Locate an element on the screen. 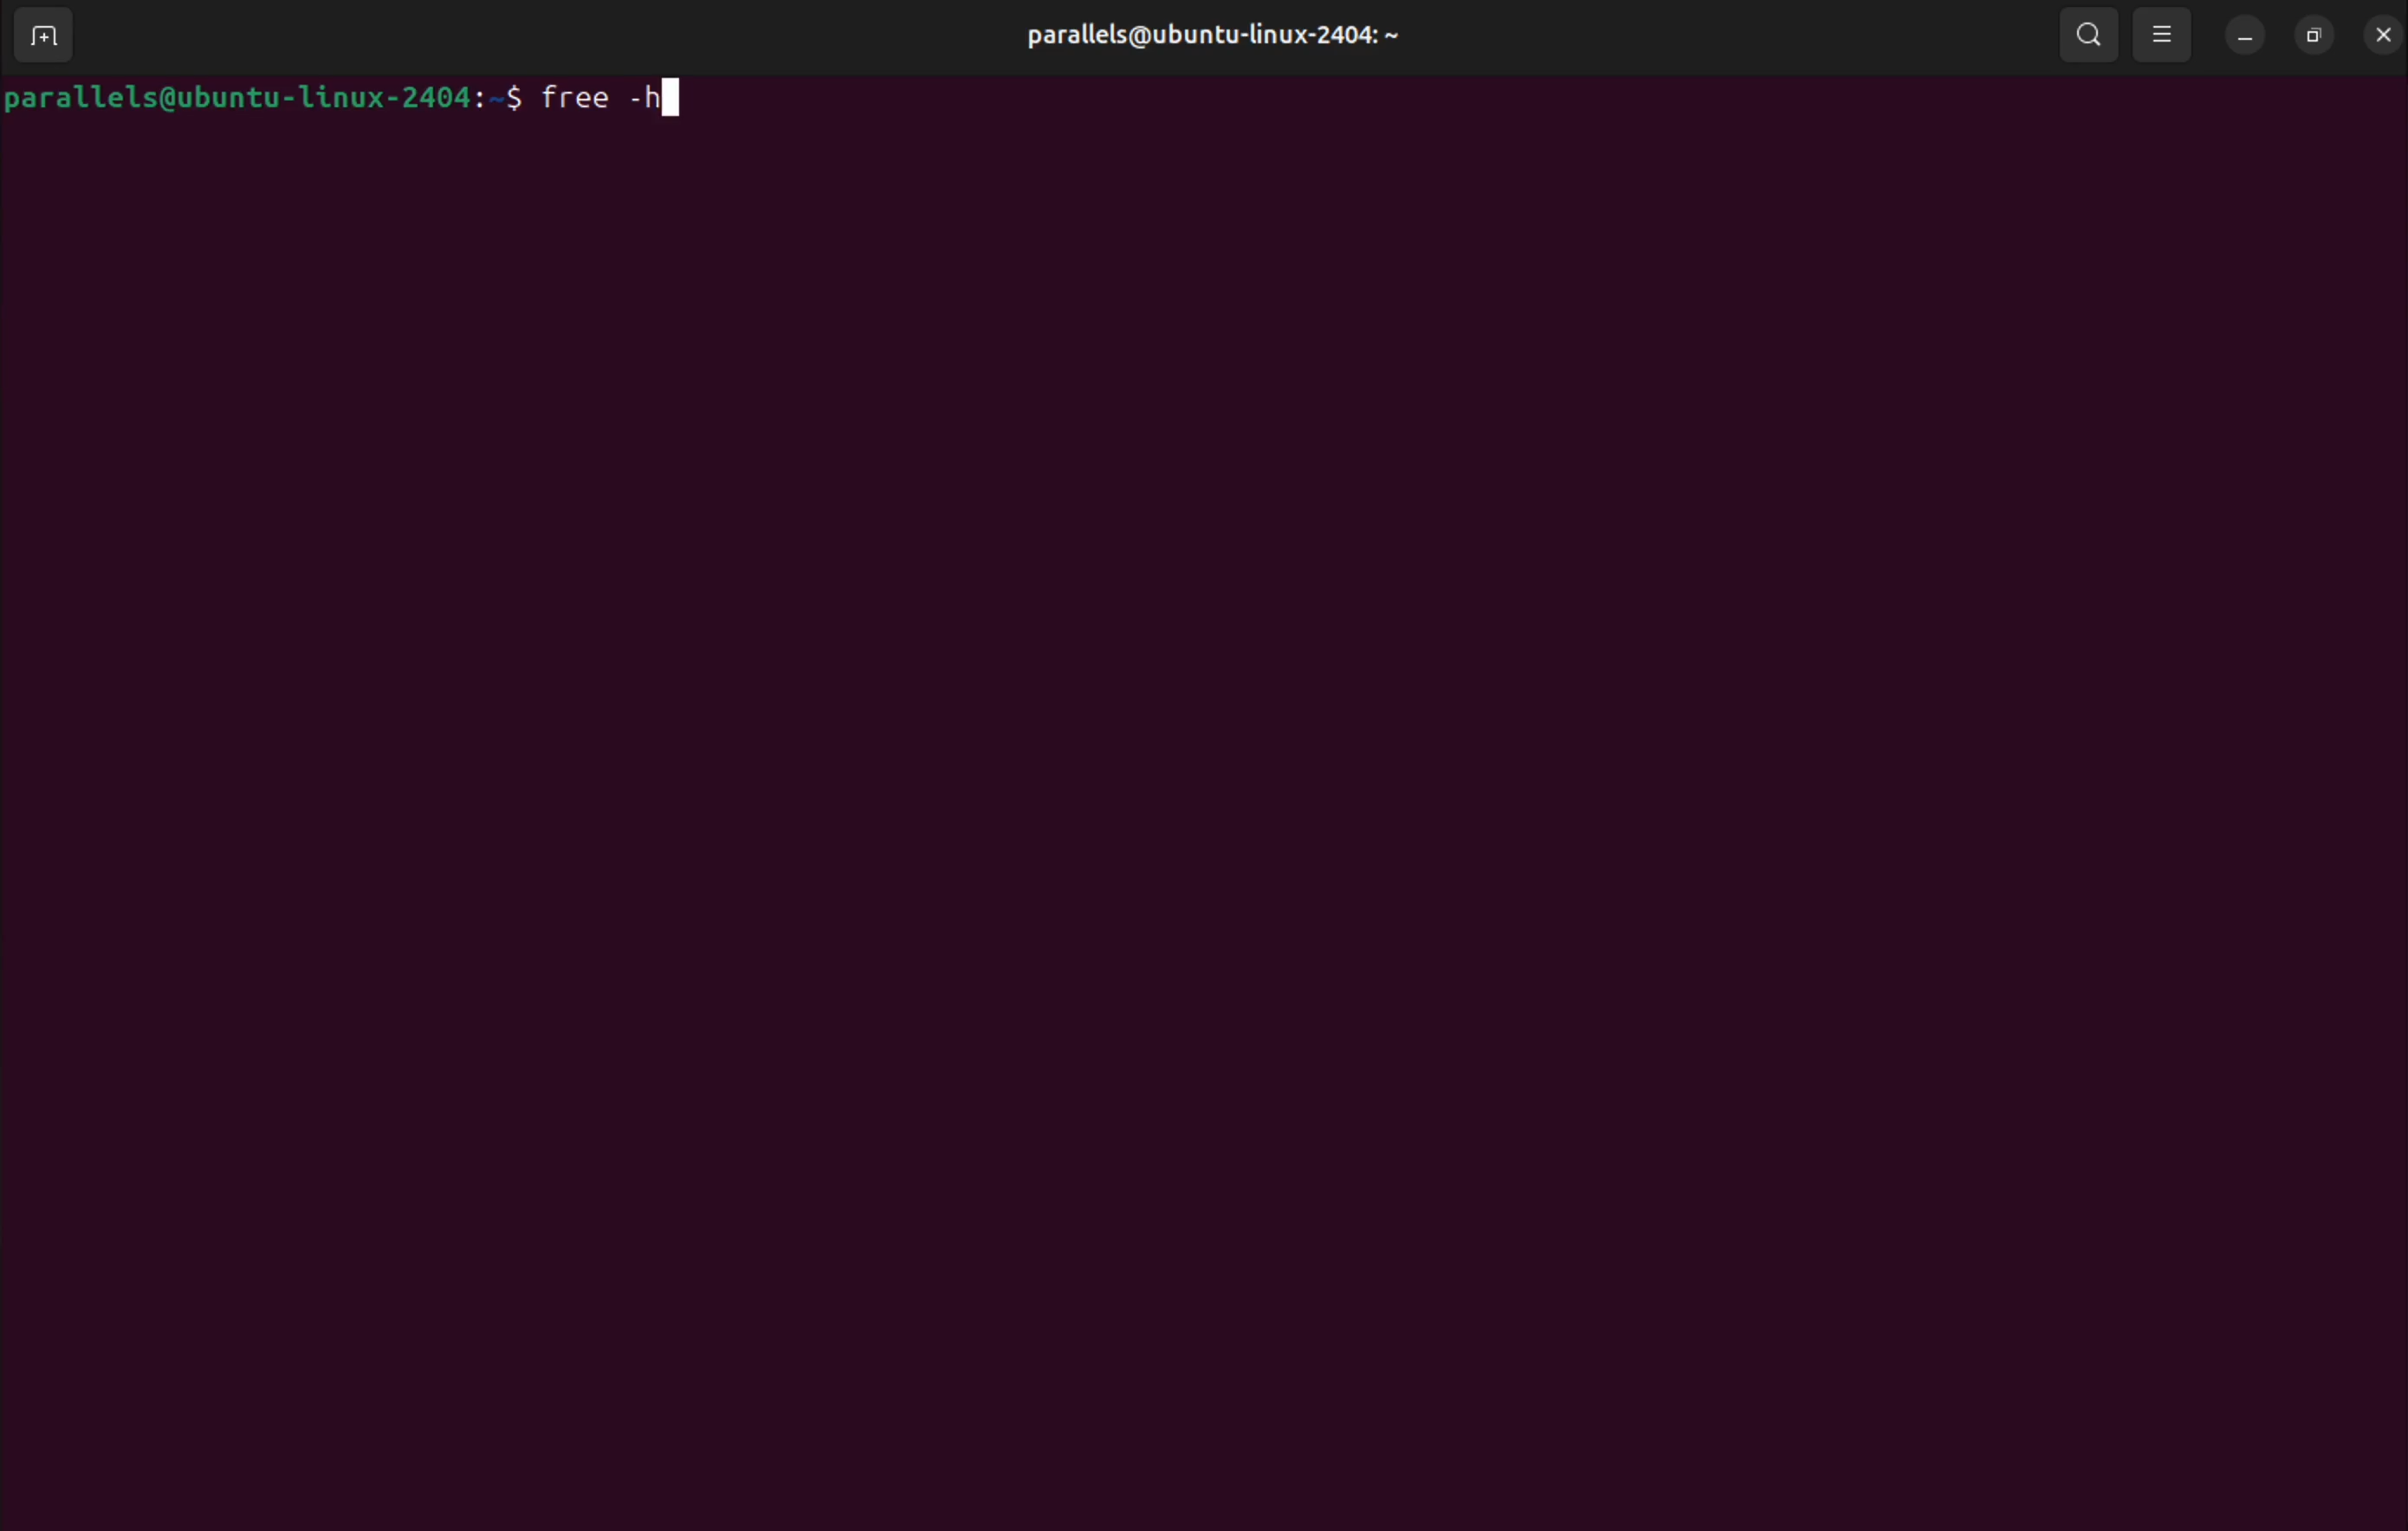 The width and height of the screenshot is (2408, 1531). minimize is located at coordinates (2244, 36).